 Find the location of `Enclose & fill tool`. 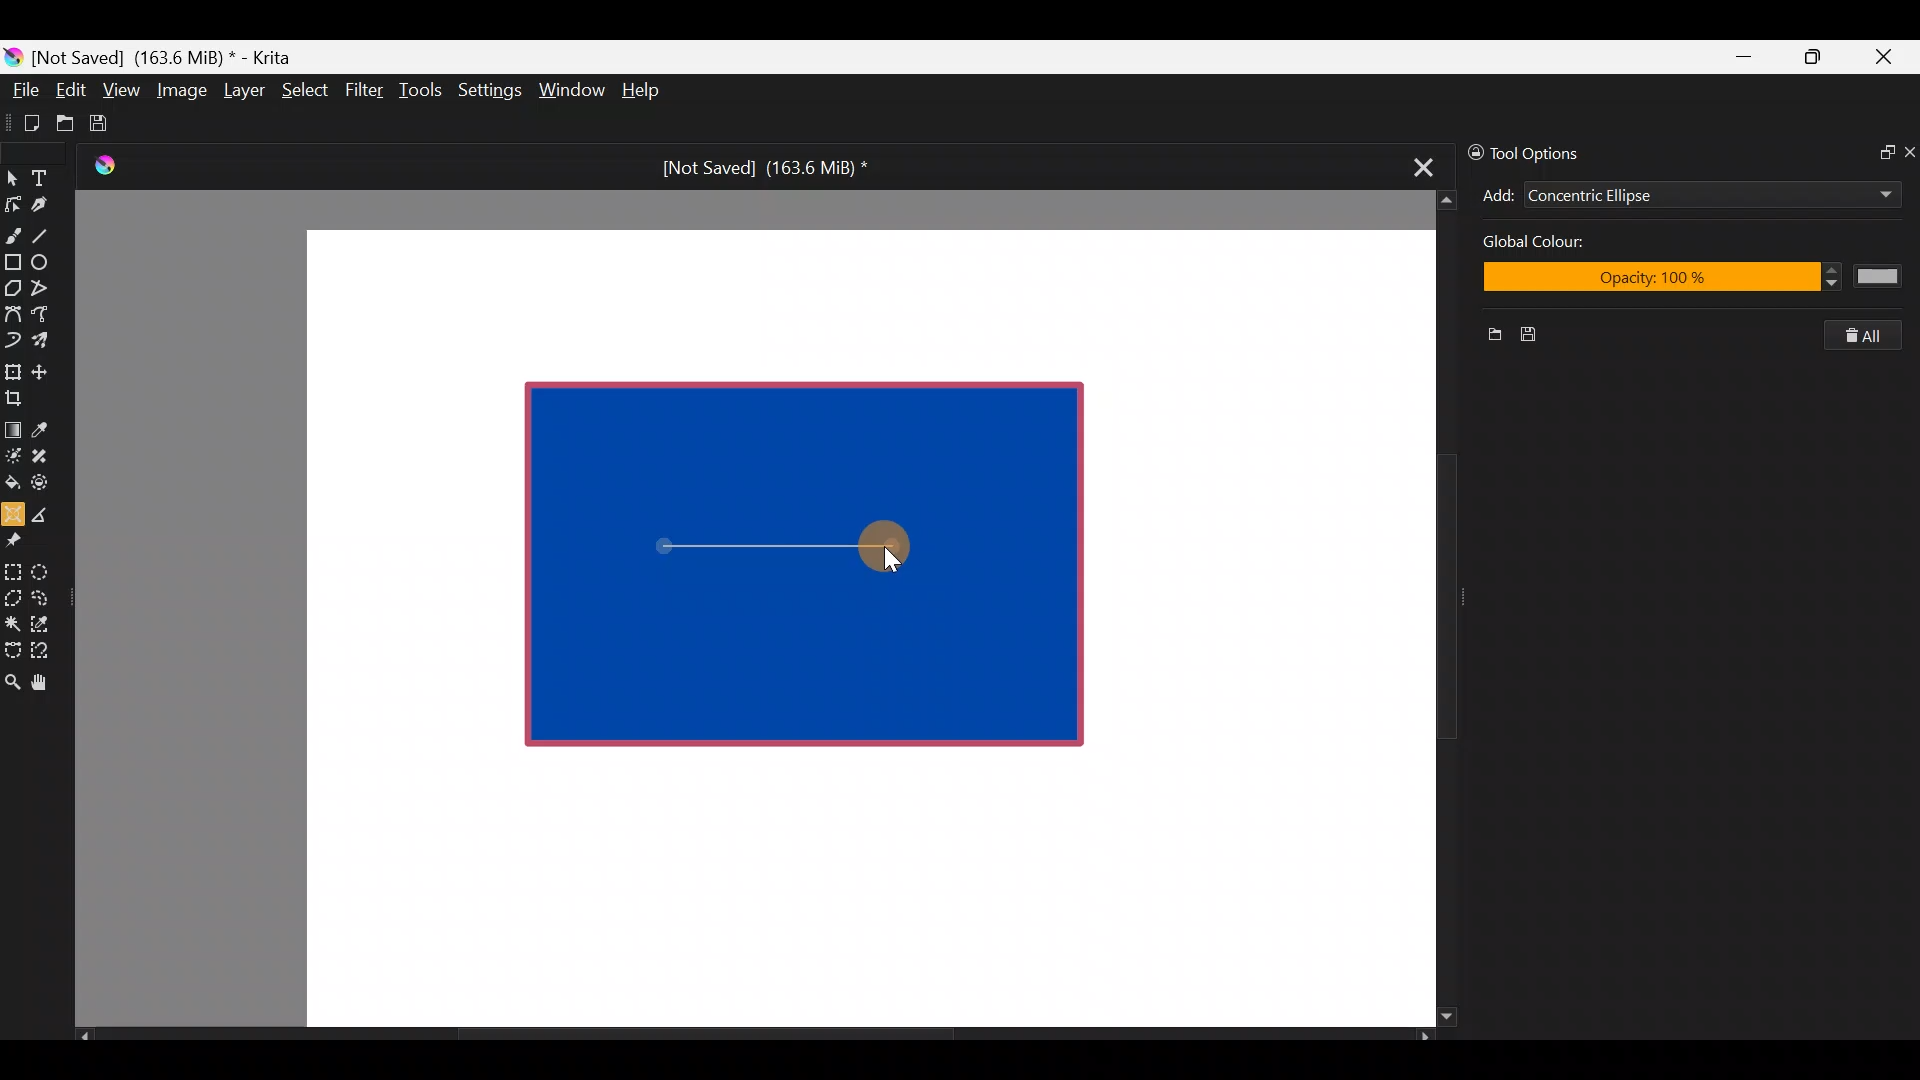

Enclose & fill tool is located at coordinates (44, 479).